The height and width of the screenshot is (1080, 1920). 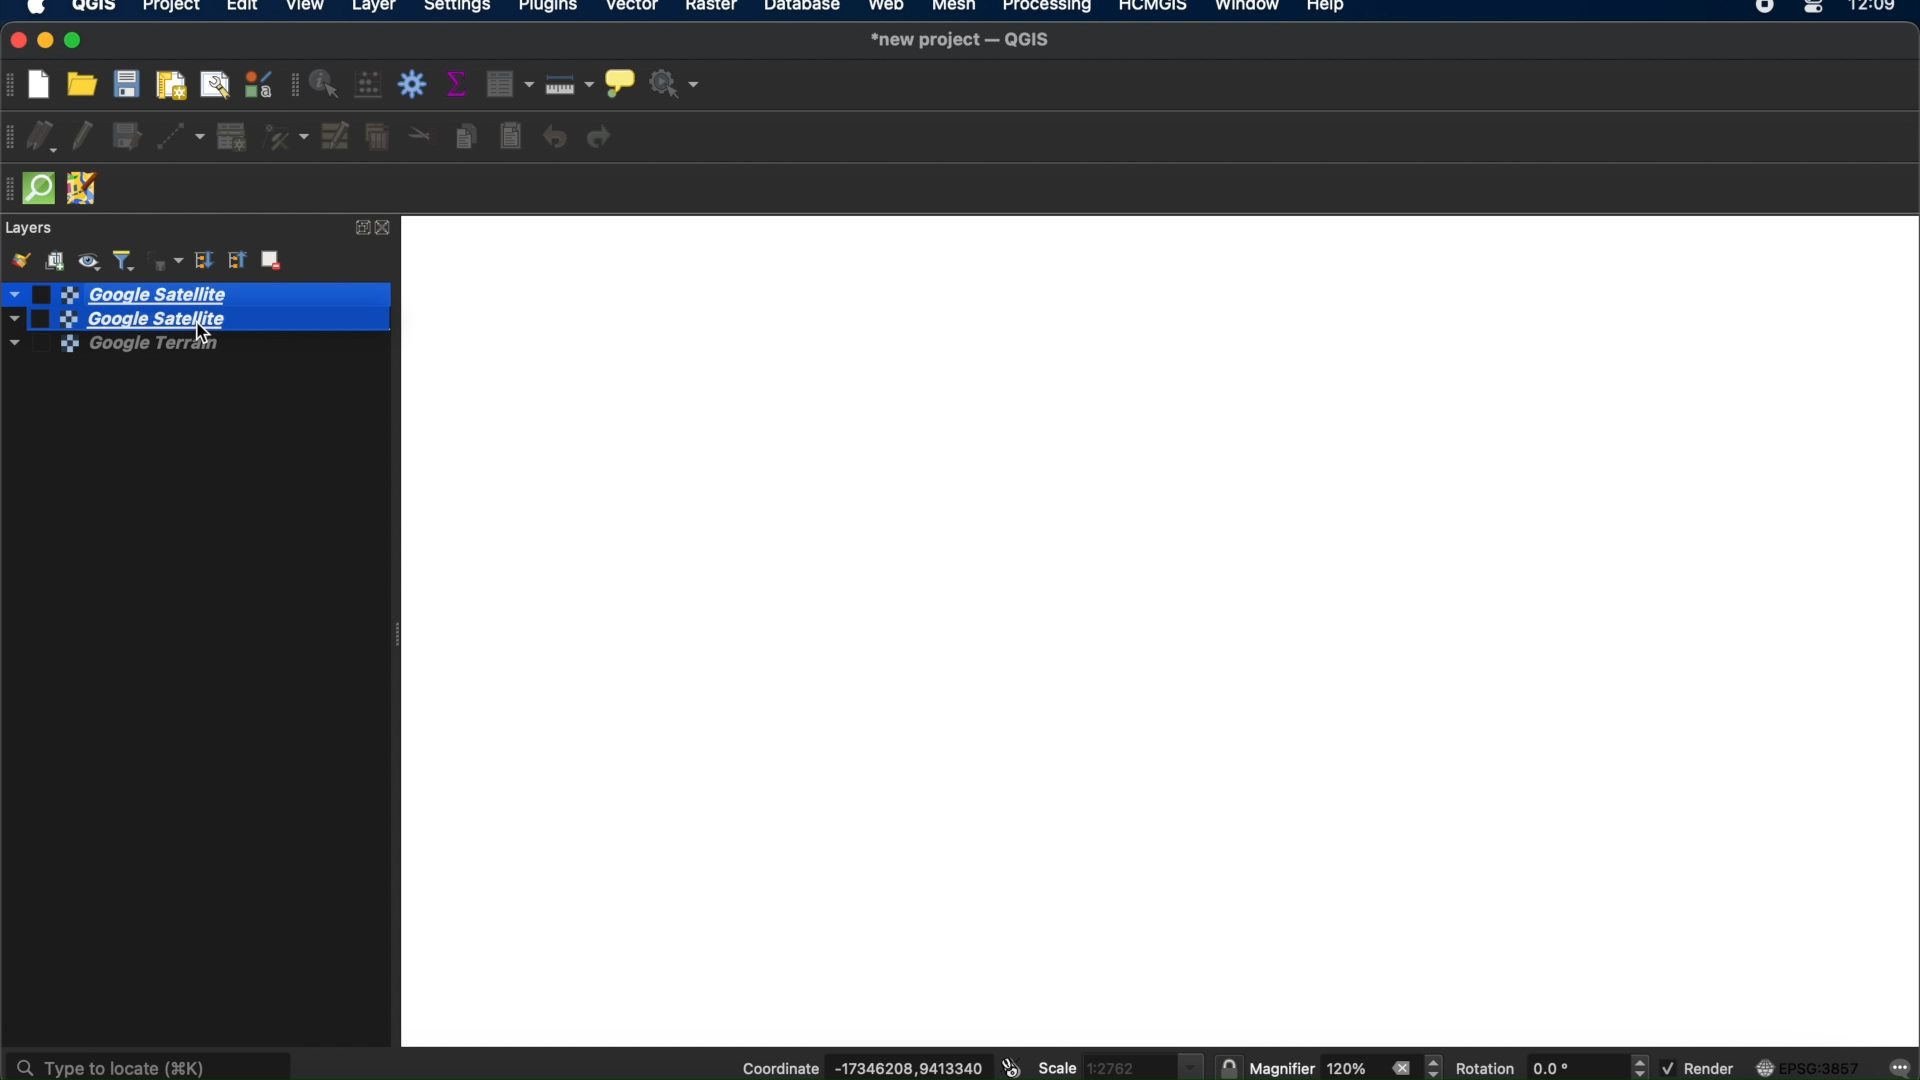 What do you see at coordinates (1901, 1066) in the screenshot?
I see `messages` at bounding box center [1901, 1066].